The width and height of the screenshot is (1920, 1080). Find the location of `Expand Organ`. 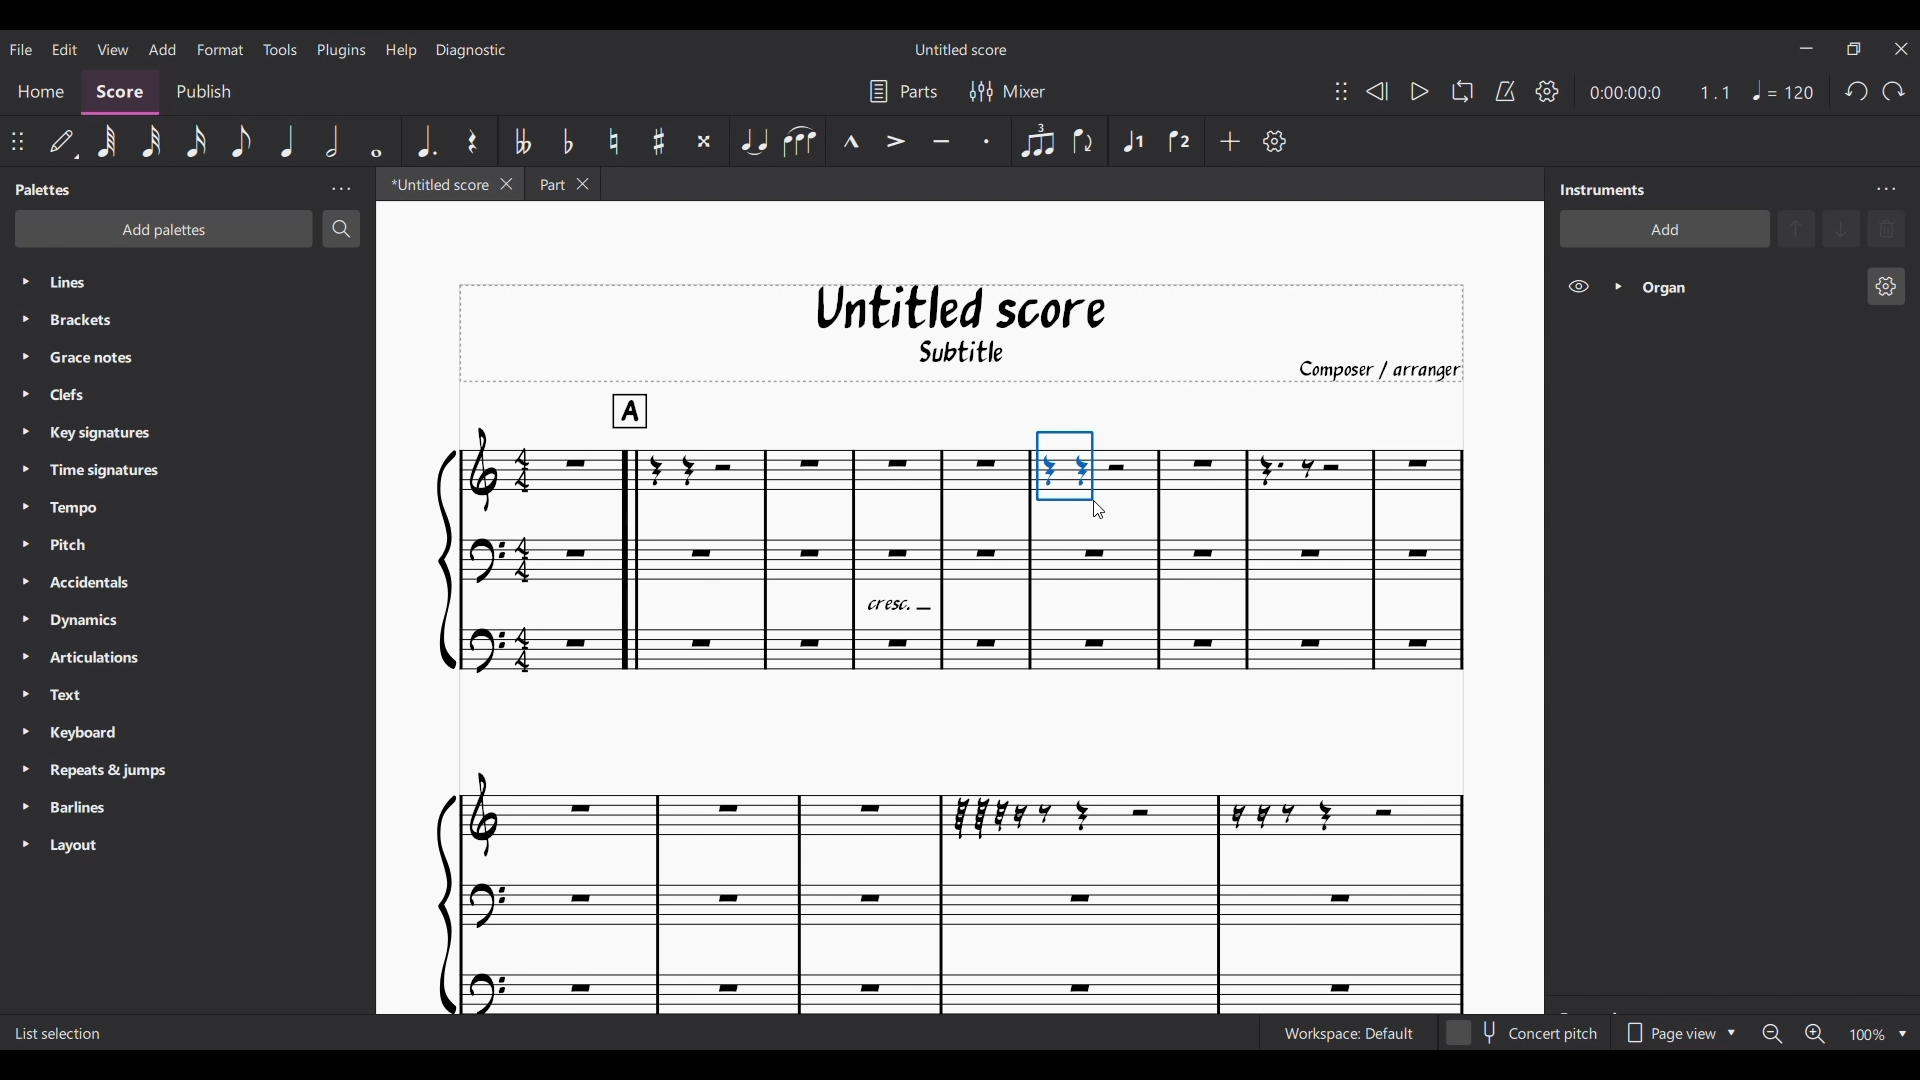

Expand Organ is located at coordinates (1616, 287).